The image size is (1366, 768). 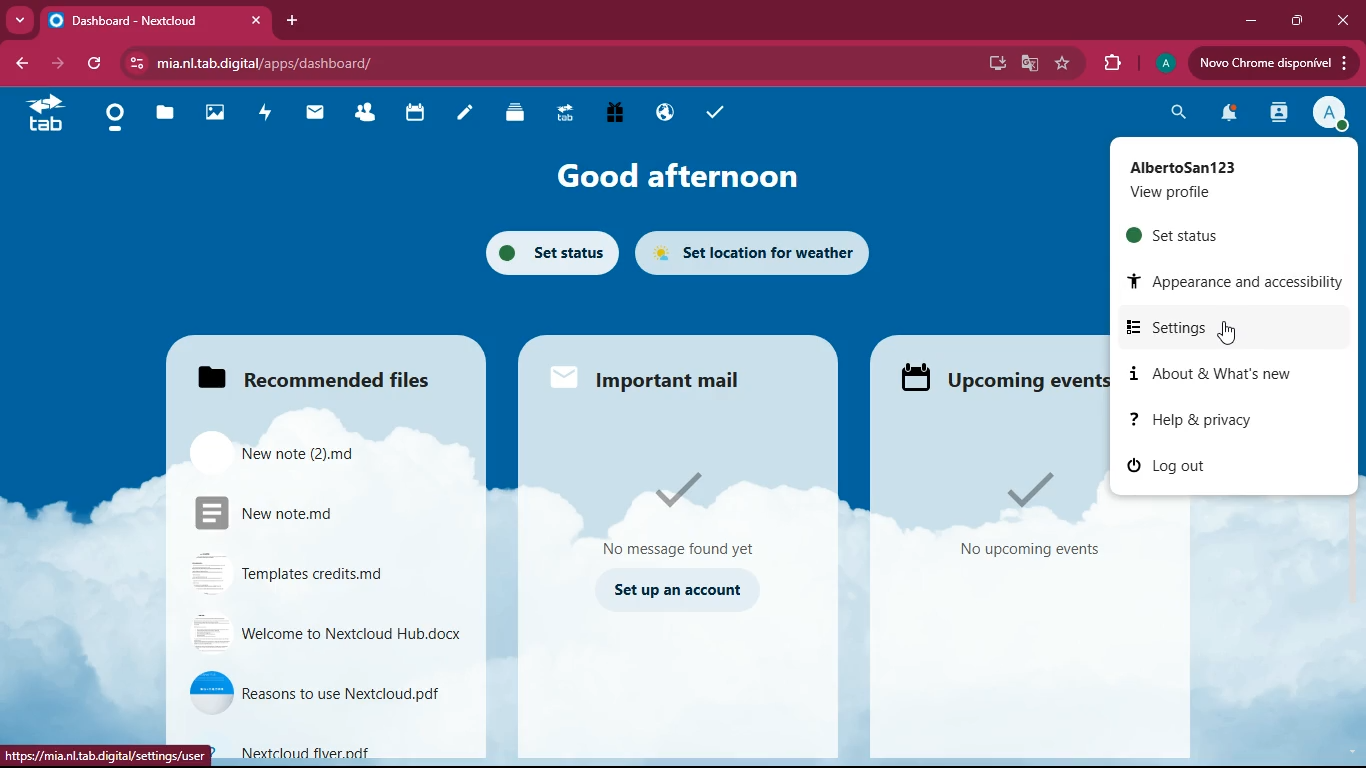 What do you see at coordinates (320, 513) in the screenshot?
I see `files` at bounding box center [320, 513].